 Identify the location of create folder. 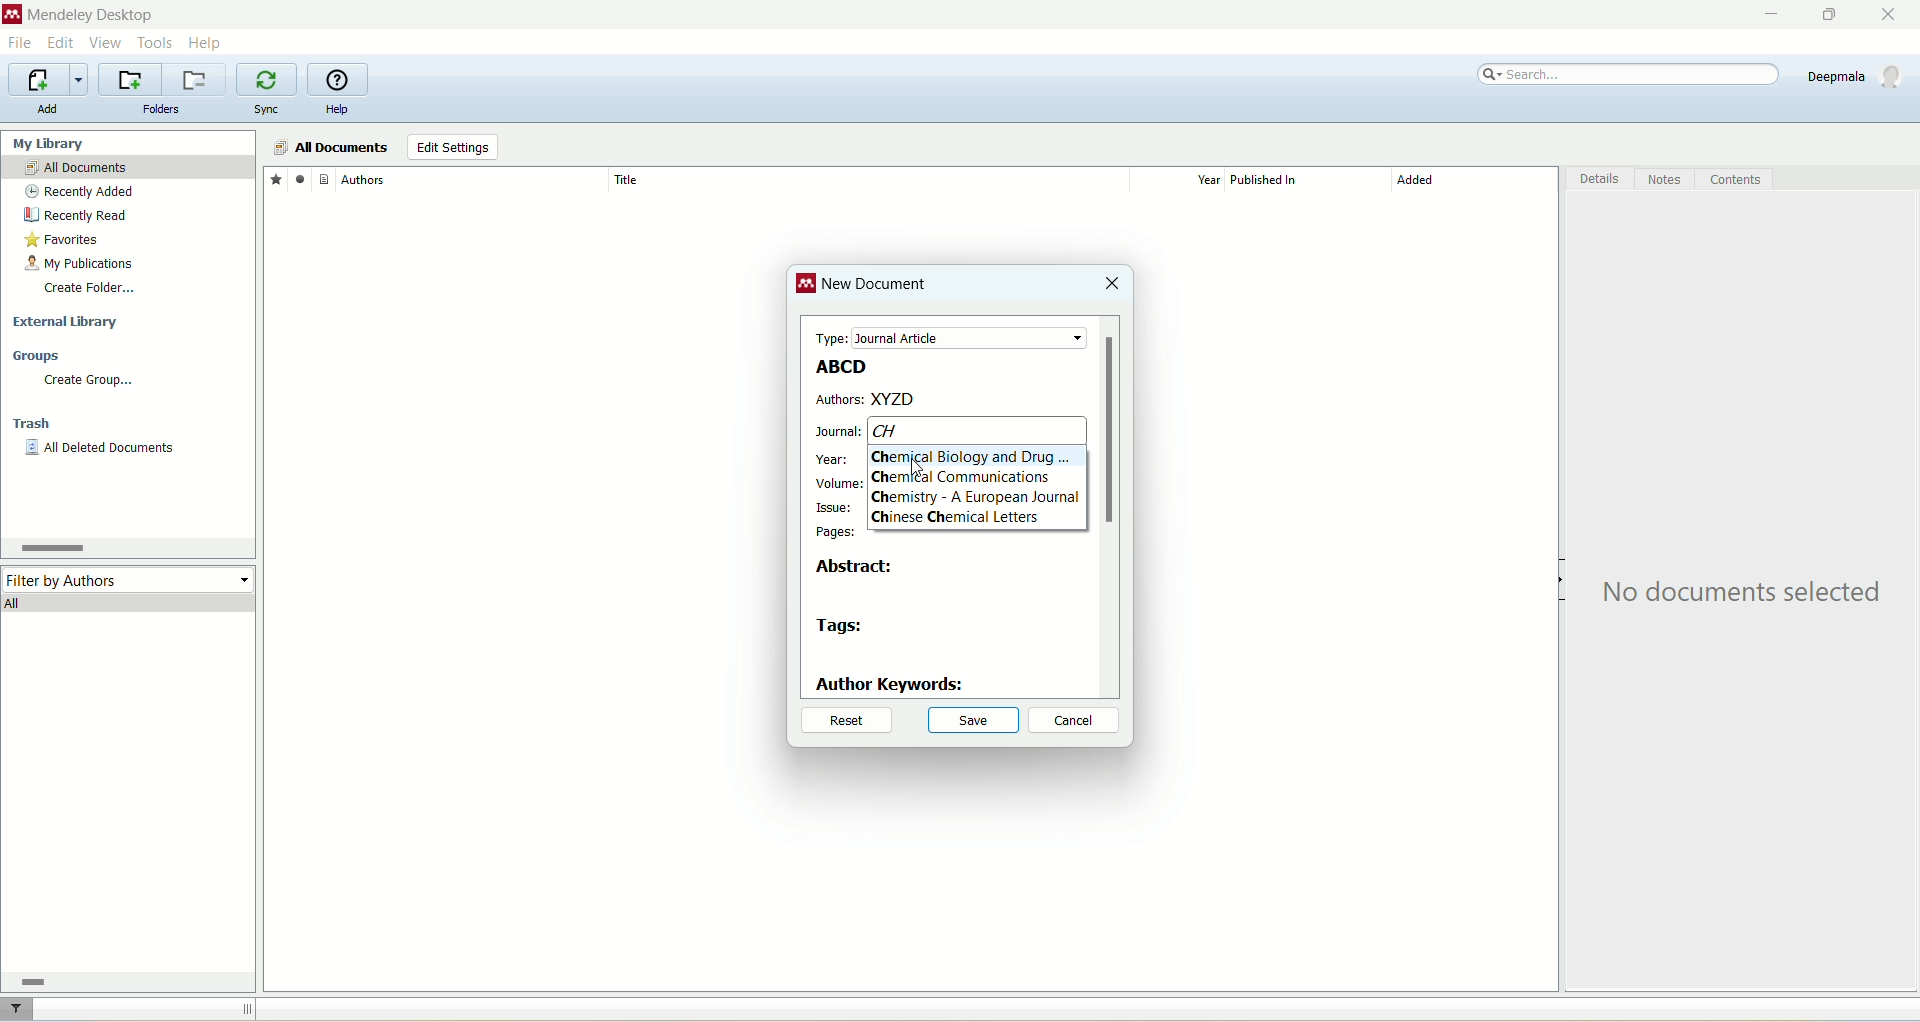
(89, 287).